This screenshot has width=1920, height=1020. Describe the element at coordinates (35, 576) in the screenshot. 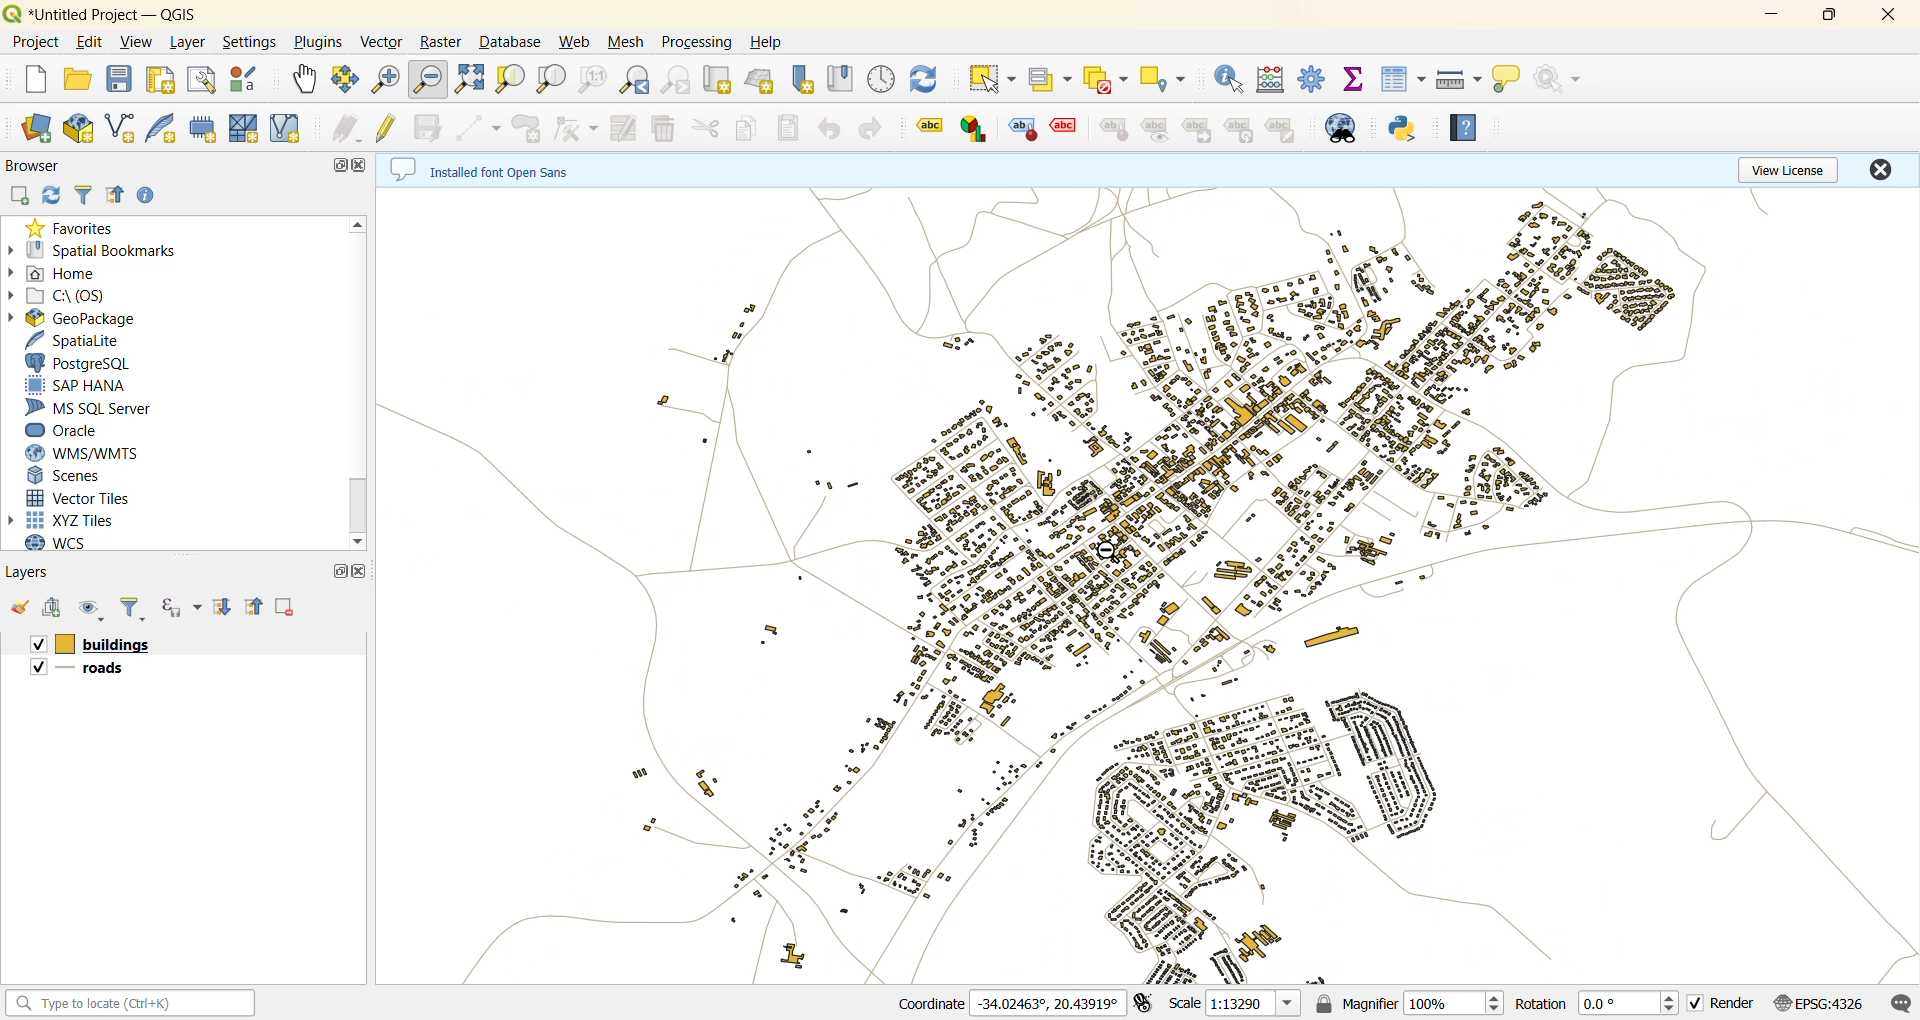

I see `layers` at that location.